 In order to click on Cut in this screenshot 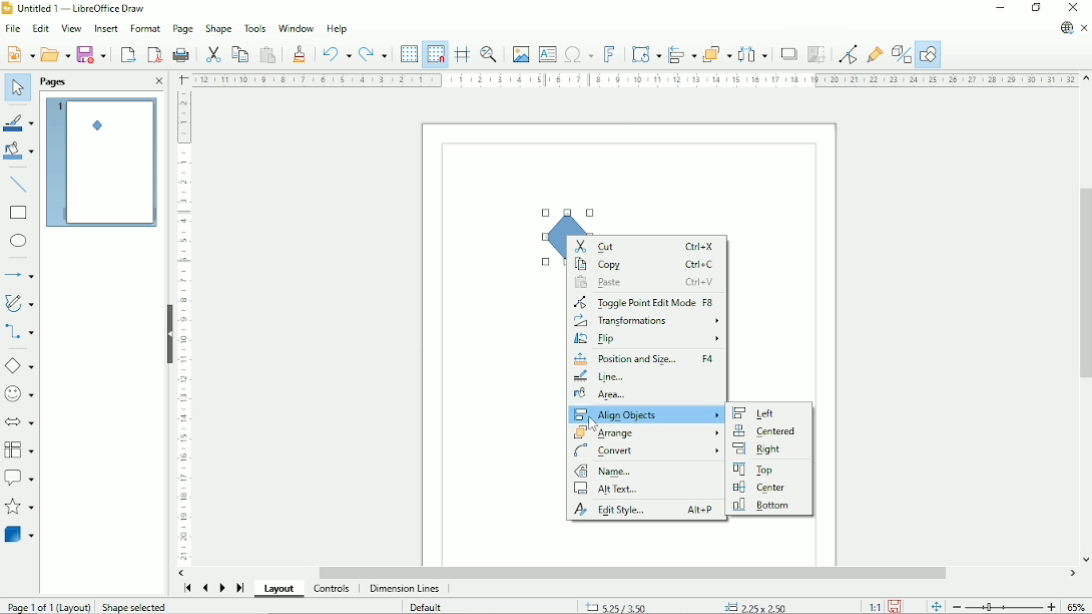, I will do `click(647, 245)`.